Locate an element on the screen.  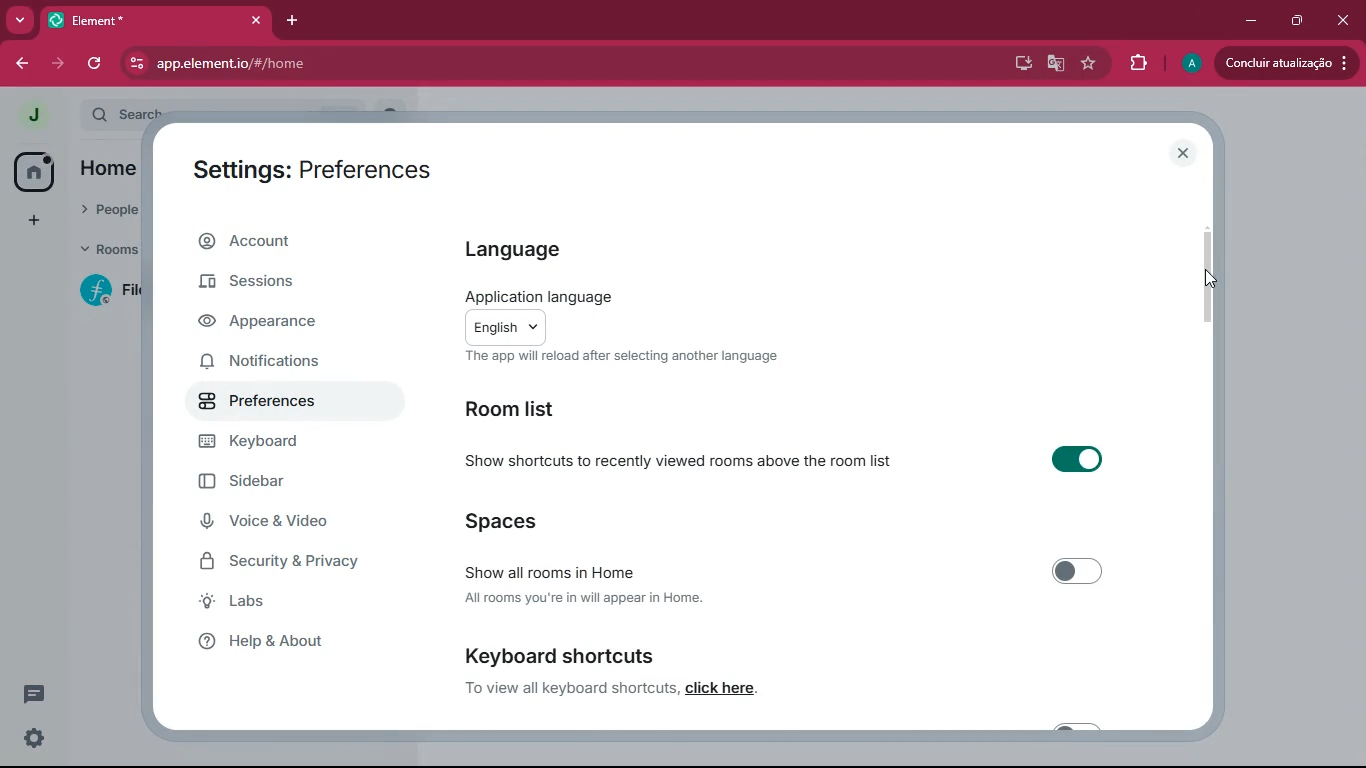
desktop is located at coordinates (1016, 64).